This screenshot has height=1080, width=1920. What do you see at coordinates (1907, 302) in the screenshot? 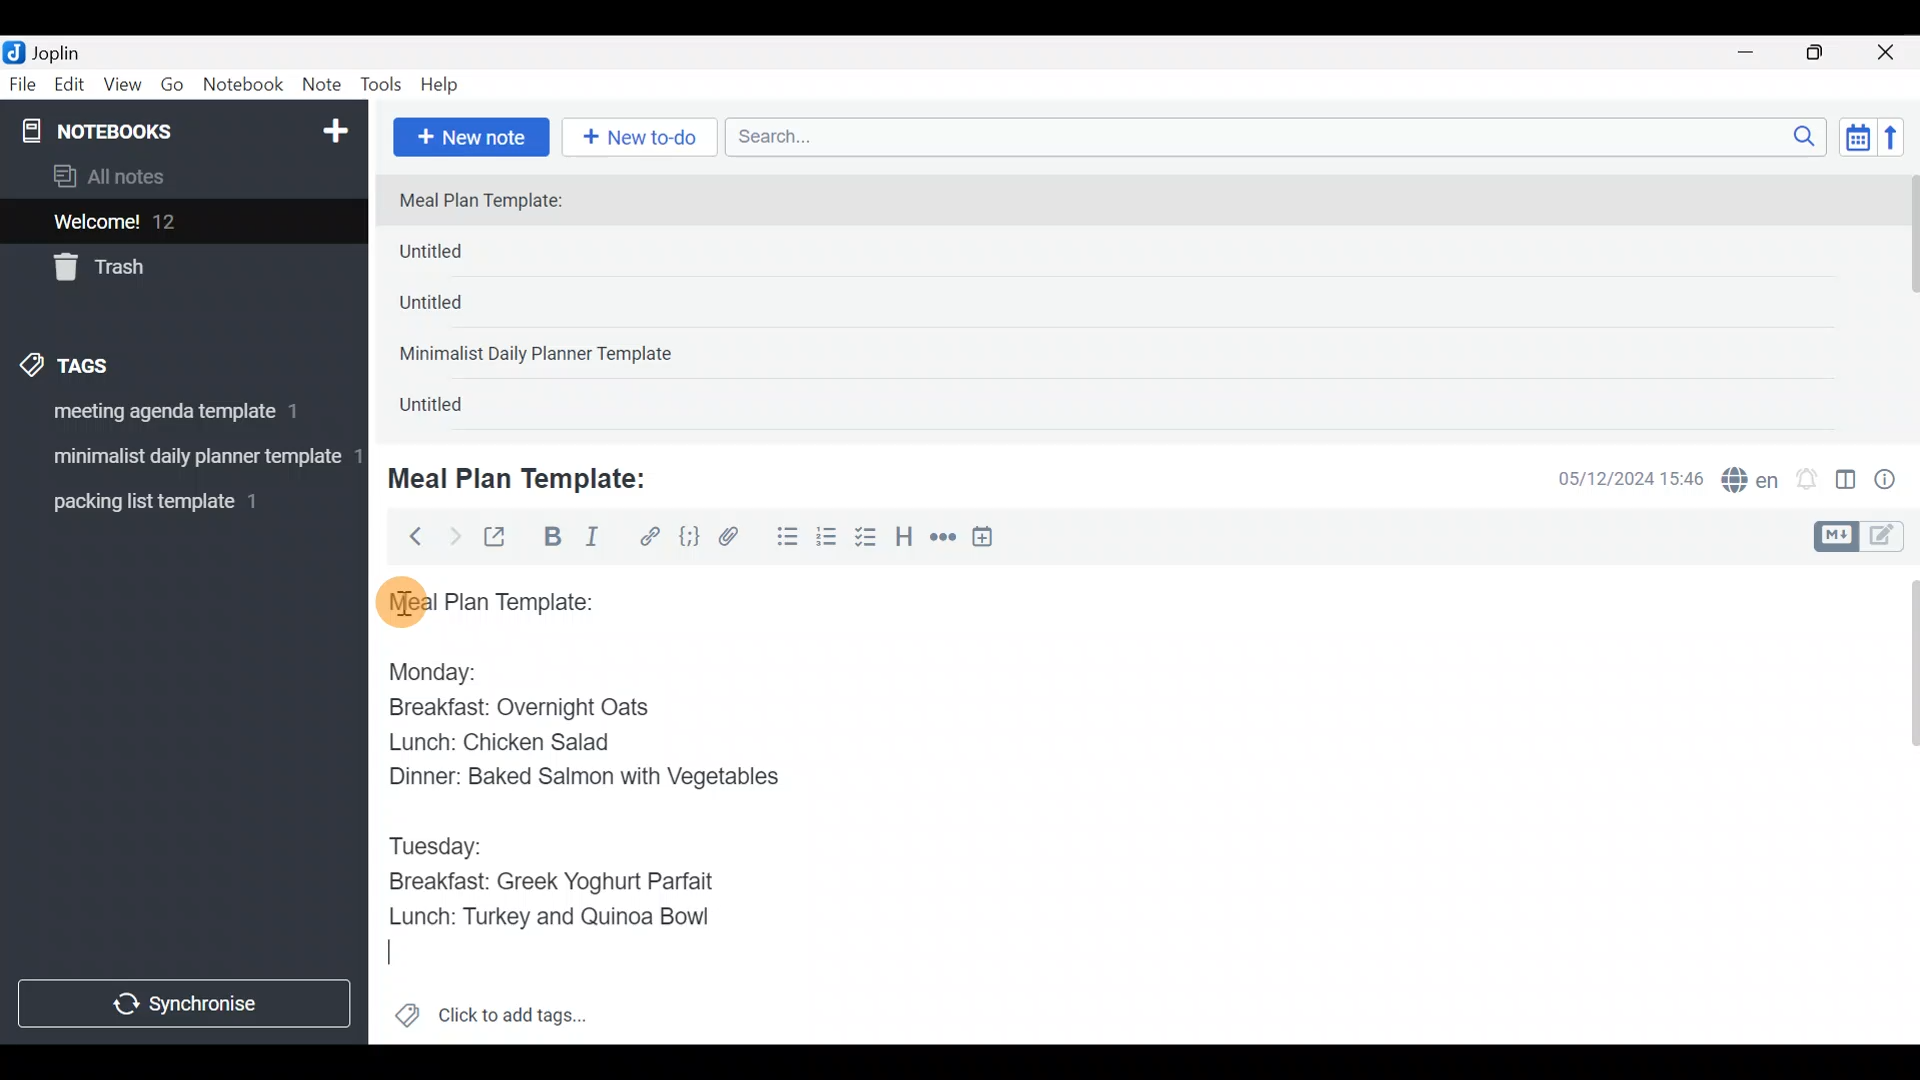
I see `scroll bar` at bounding box center [1907, 302].